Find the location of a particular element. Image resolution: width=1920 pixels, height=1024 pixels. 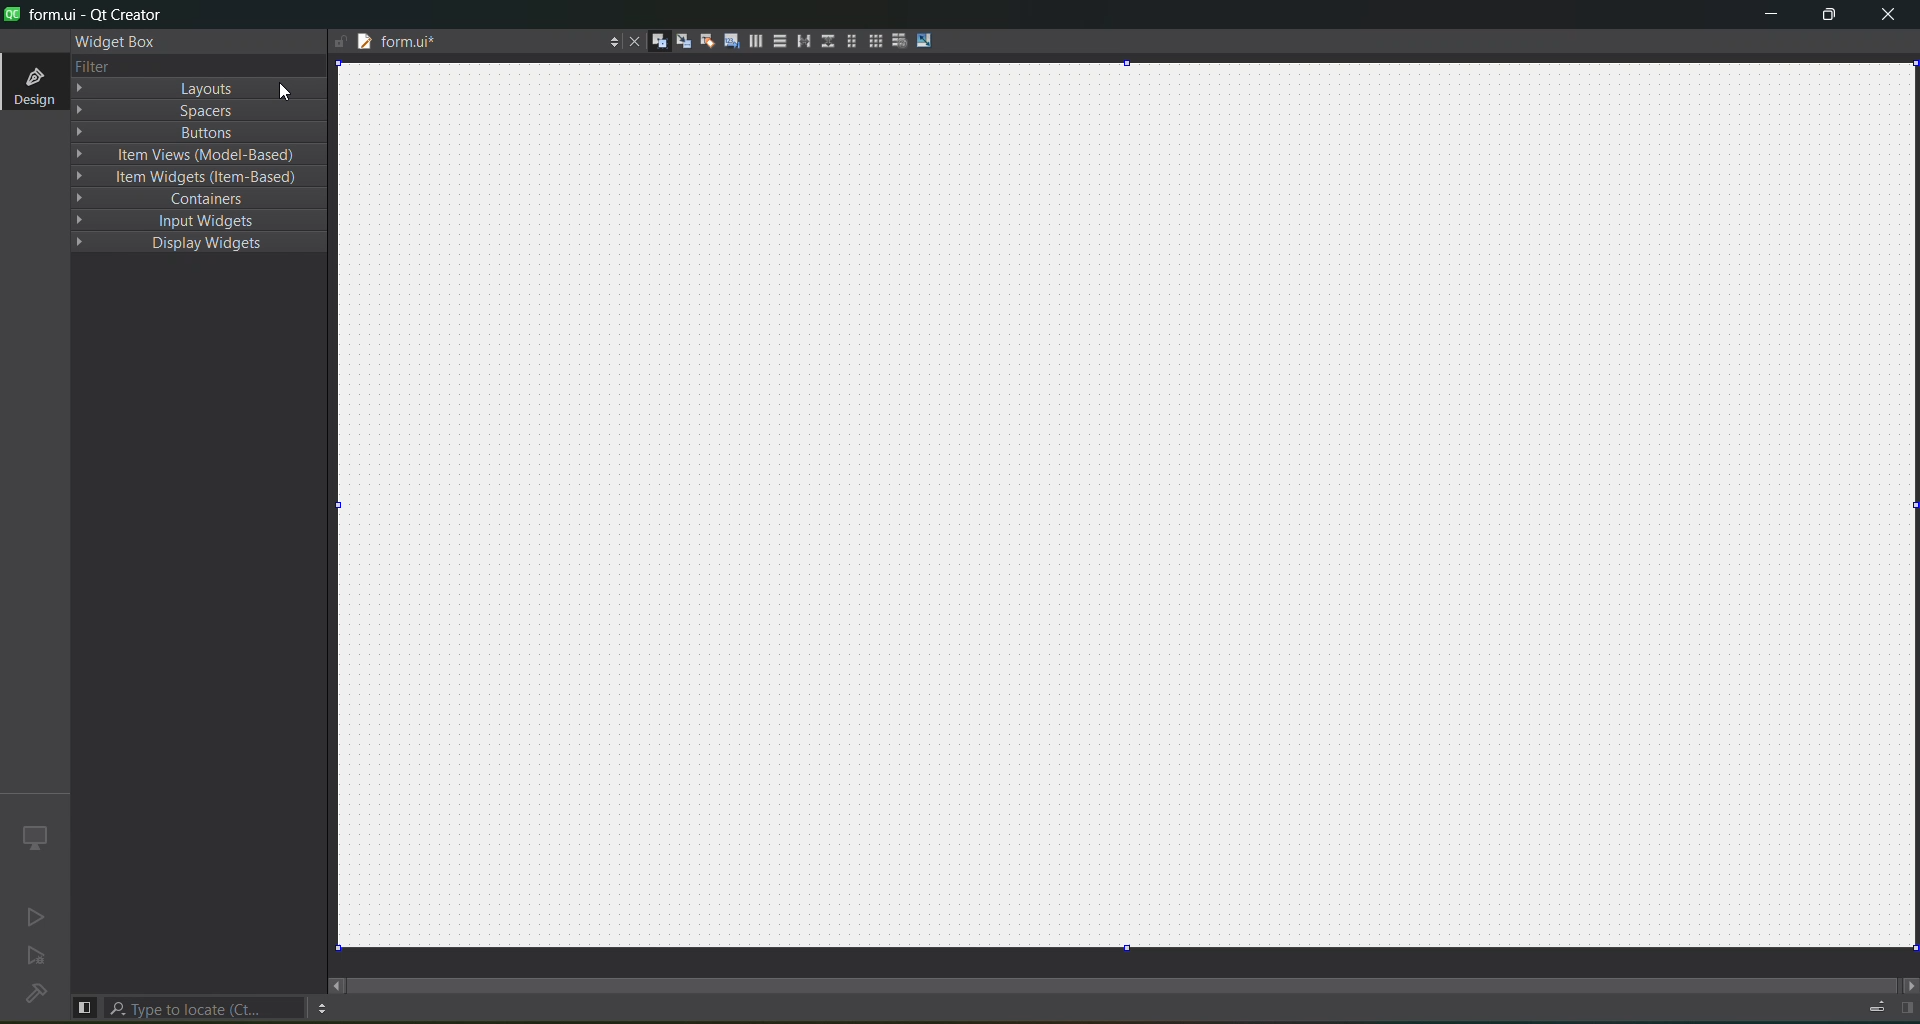

edit widgets is located at coordinates (659, 42).